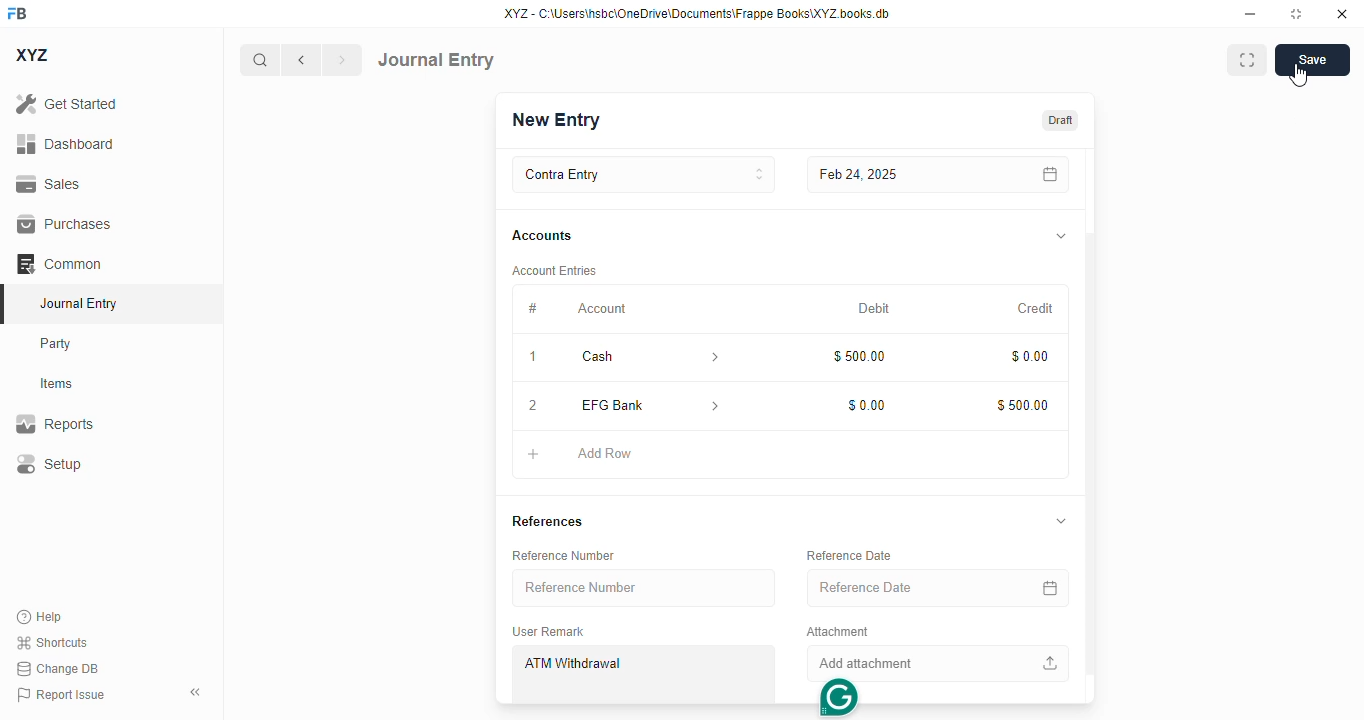 The image size is (1364, 720). What do you see at coordinates (48, 184) in the screenshot?
I see `sales` at bounding box center [48, 184].